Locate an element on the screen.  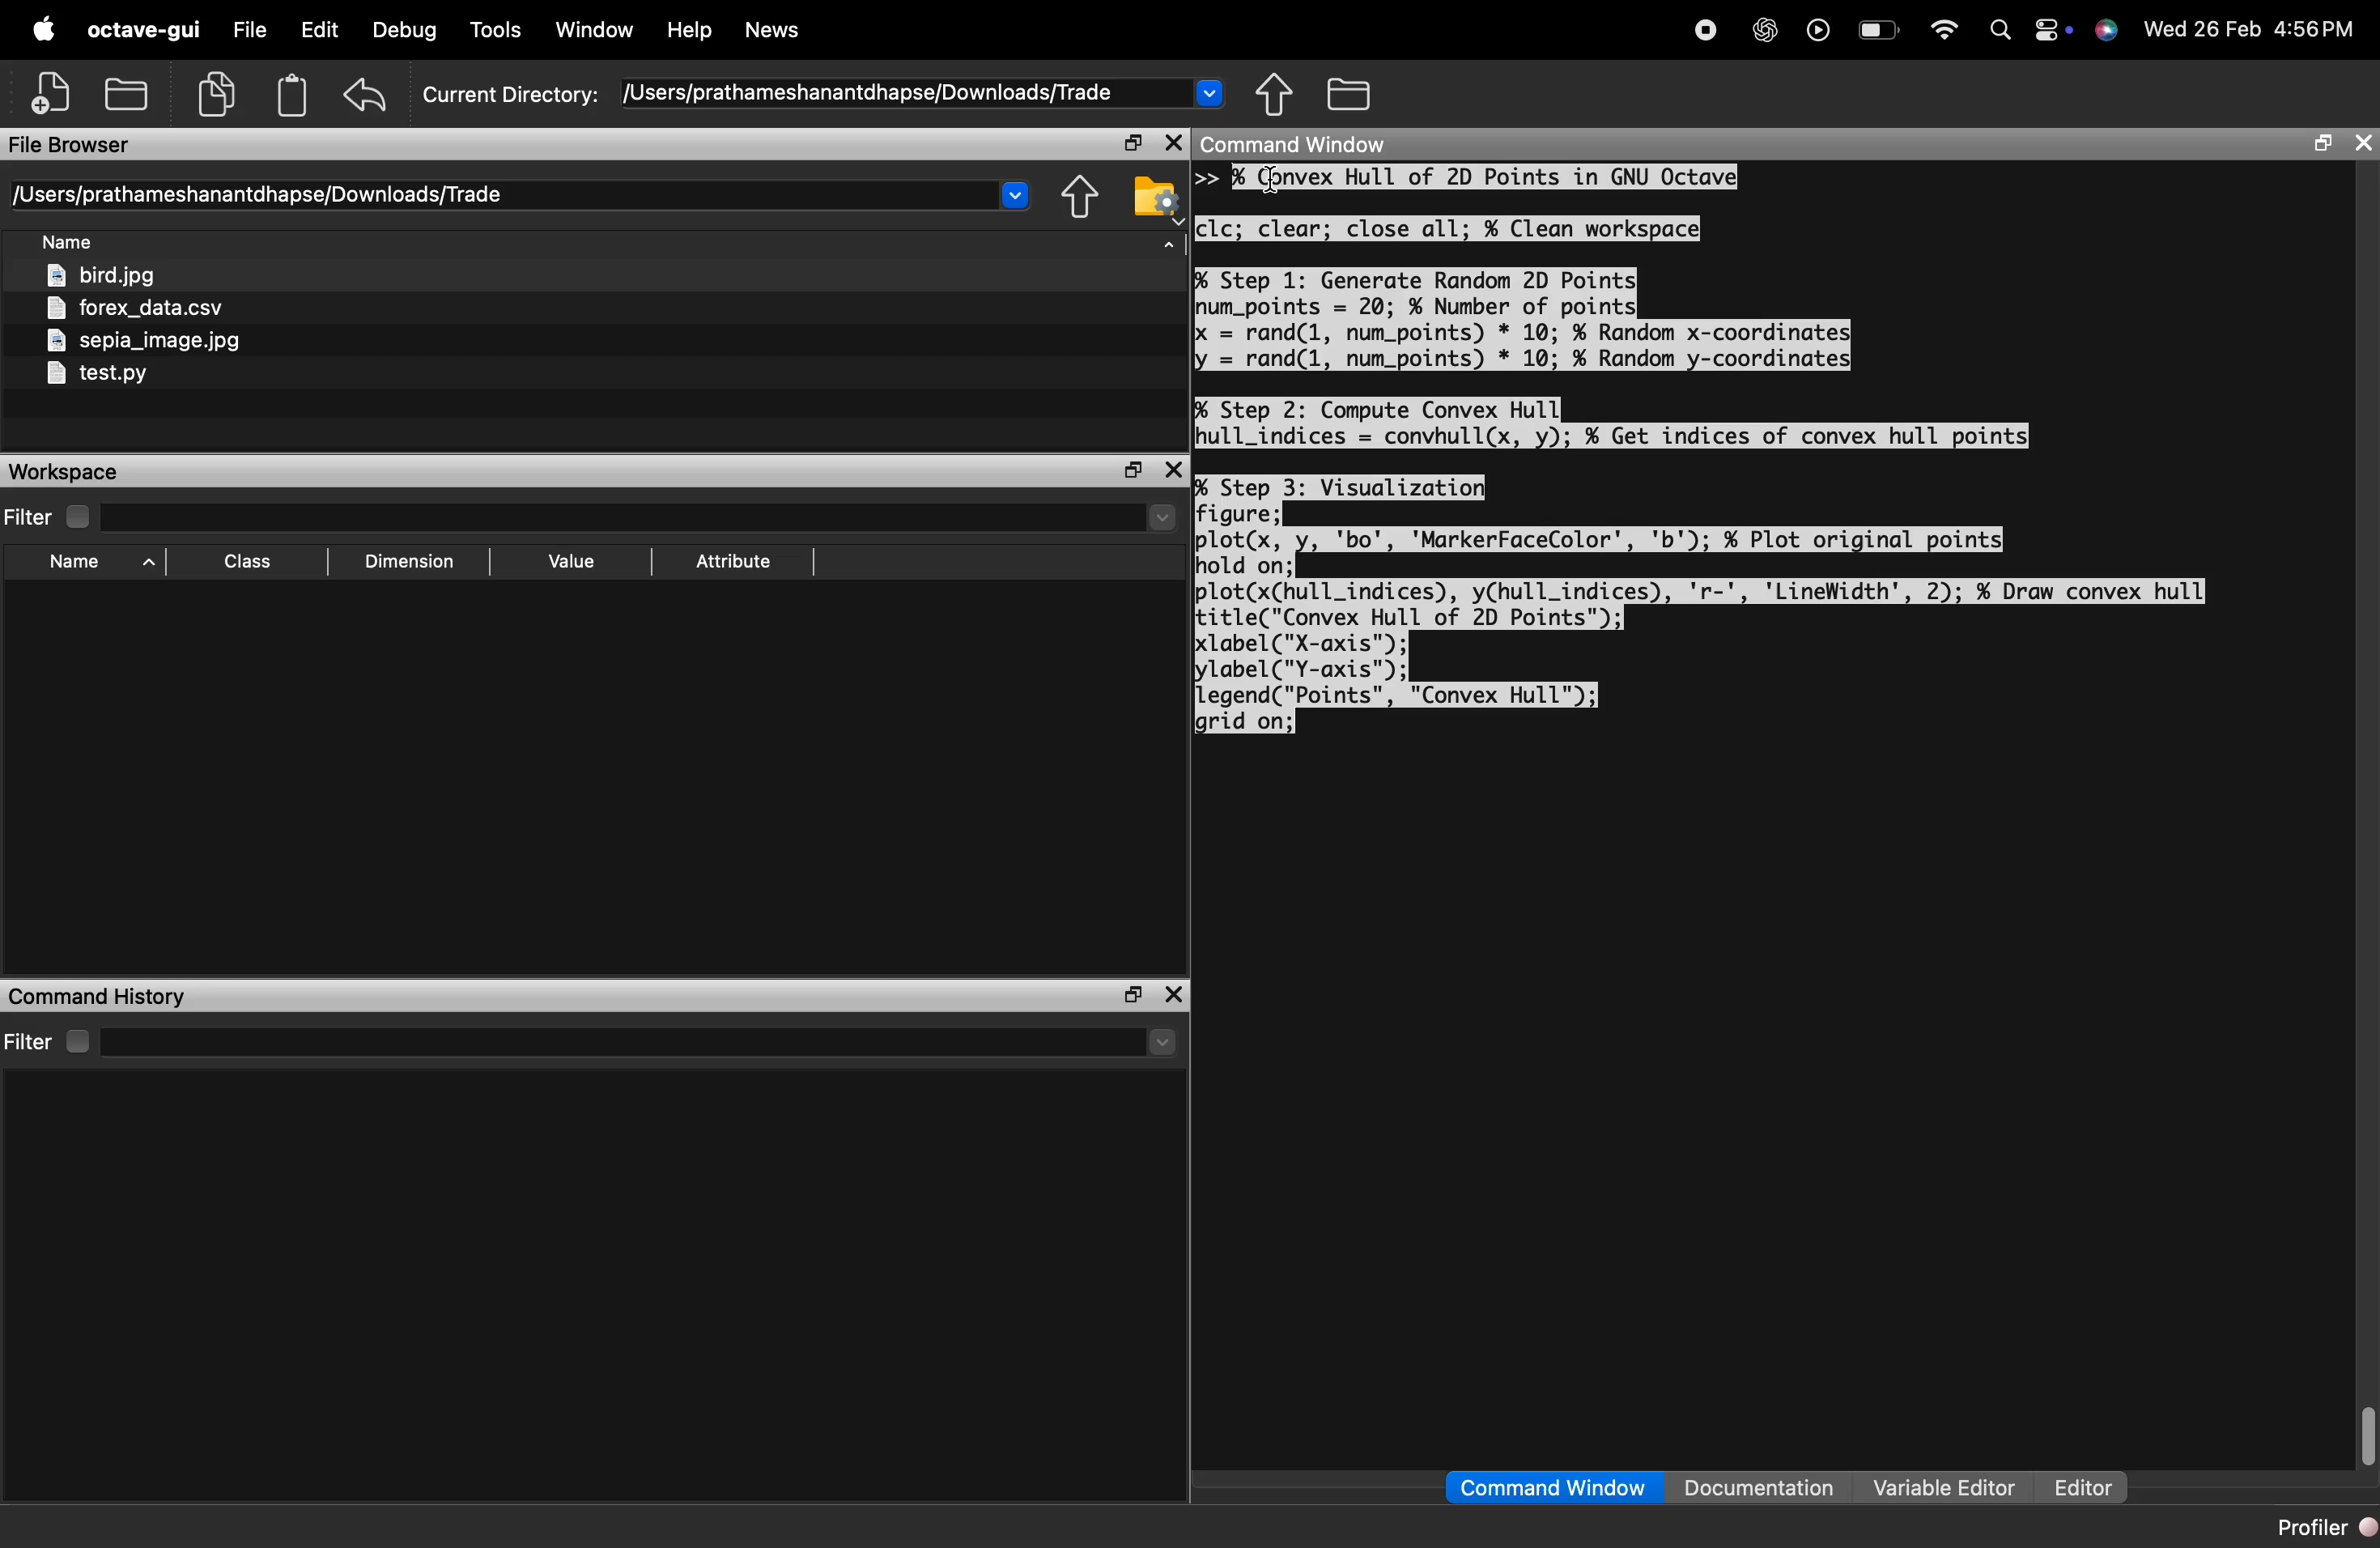
Value is located at coordinates (570, 561).